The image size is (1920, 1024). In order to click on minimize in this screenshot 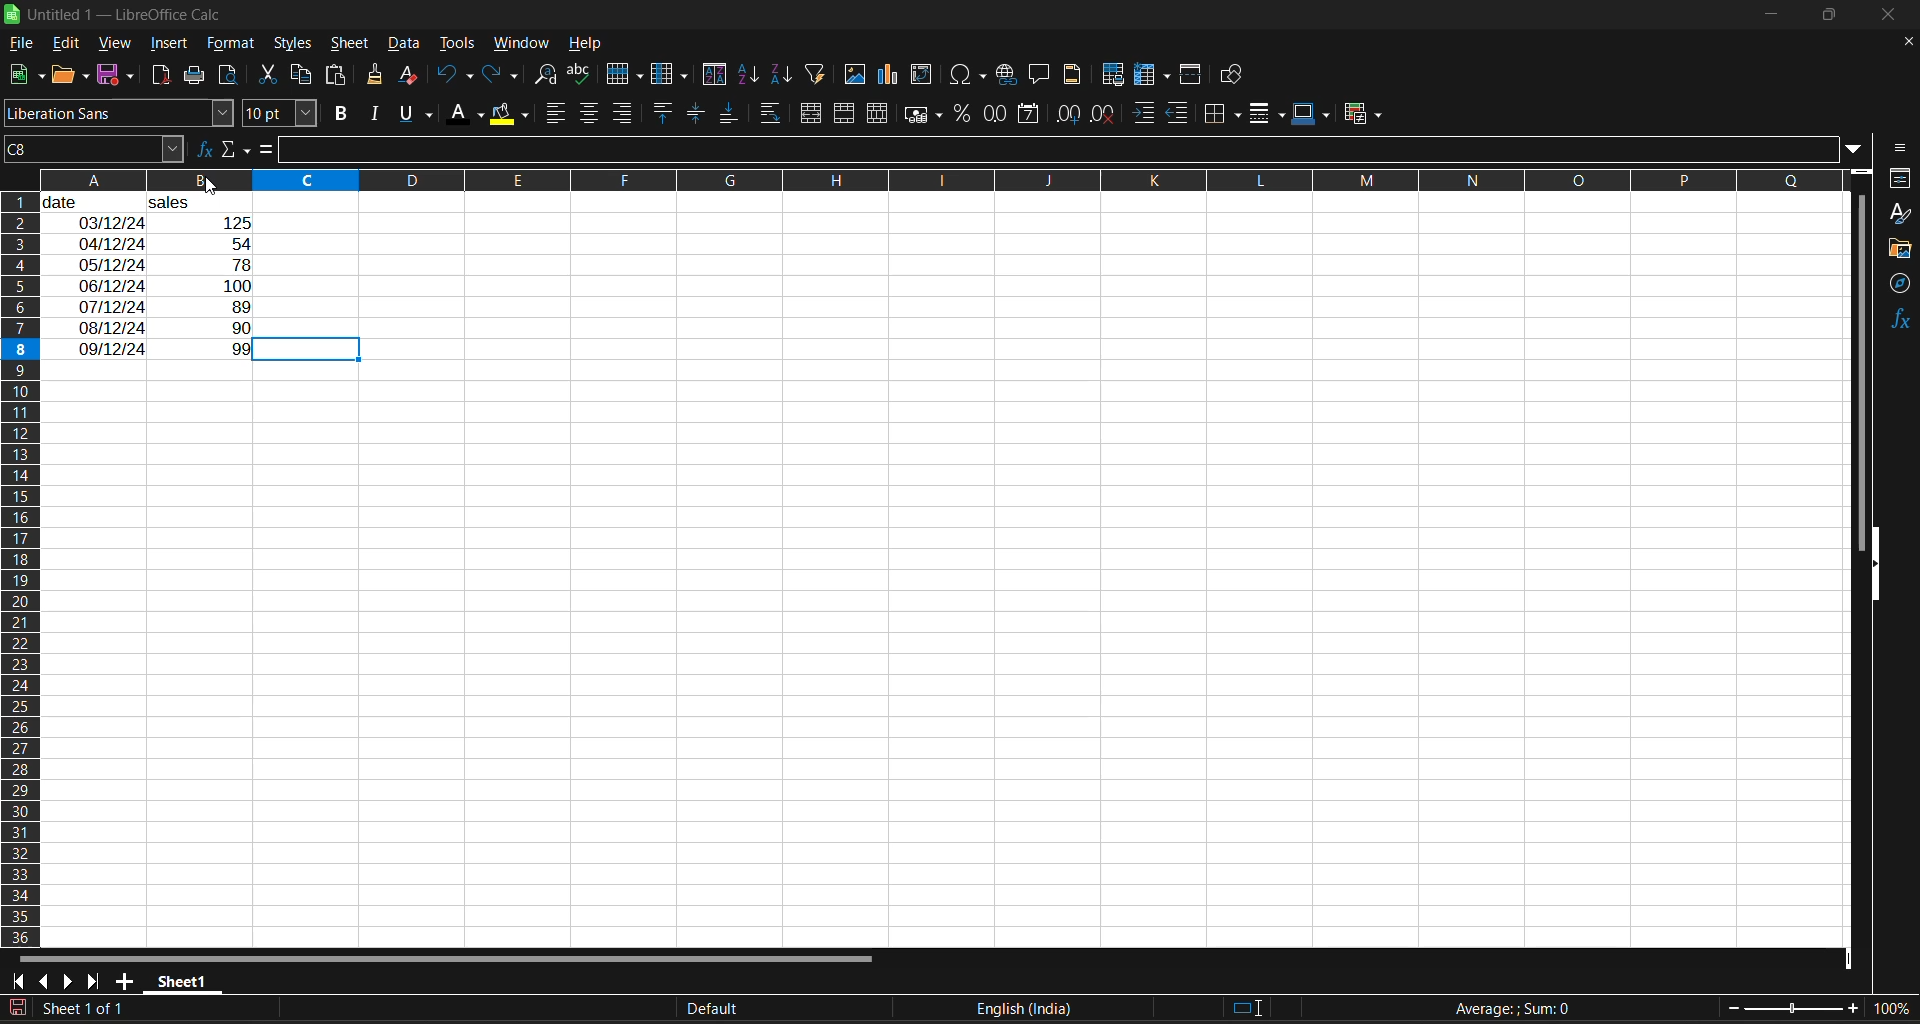, I will do `click(1773, 12)`.